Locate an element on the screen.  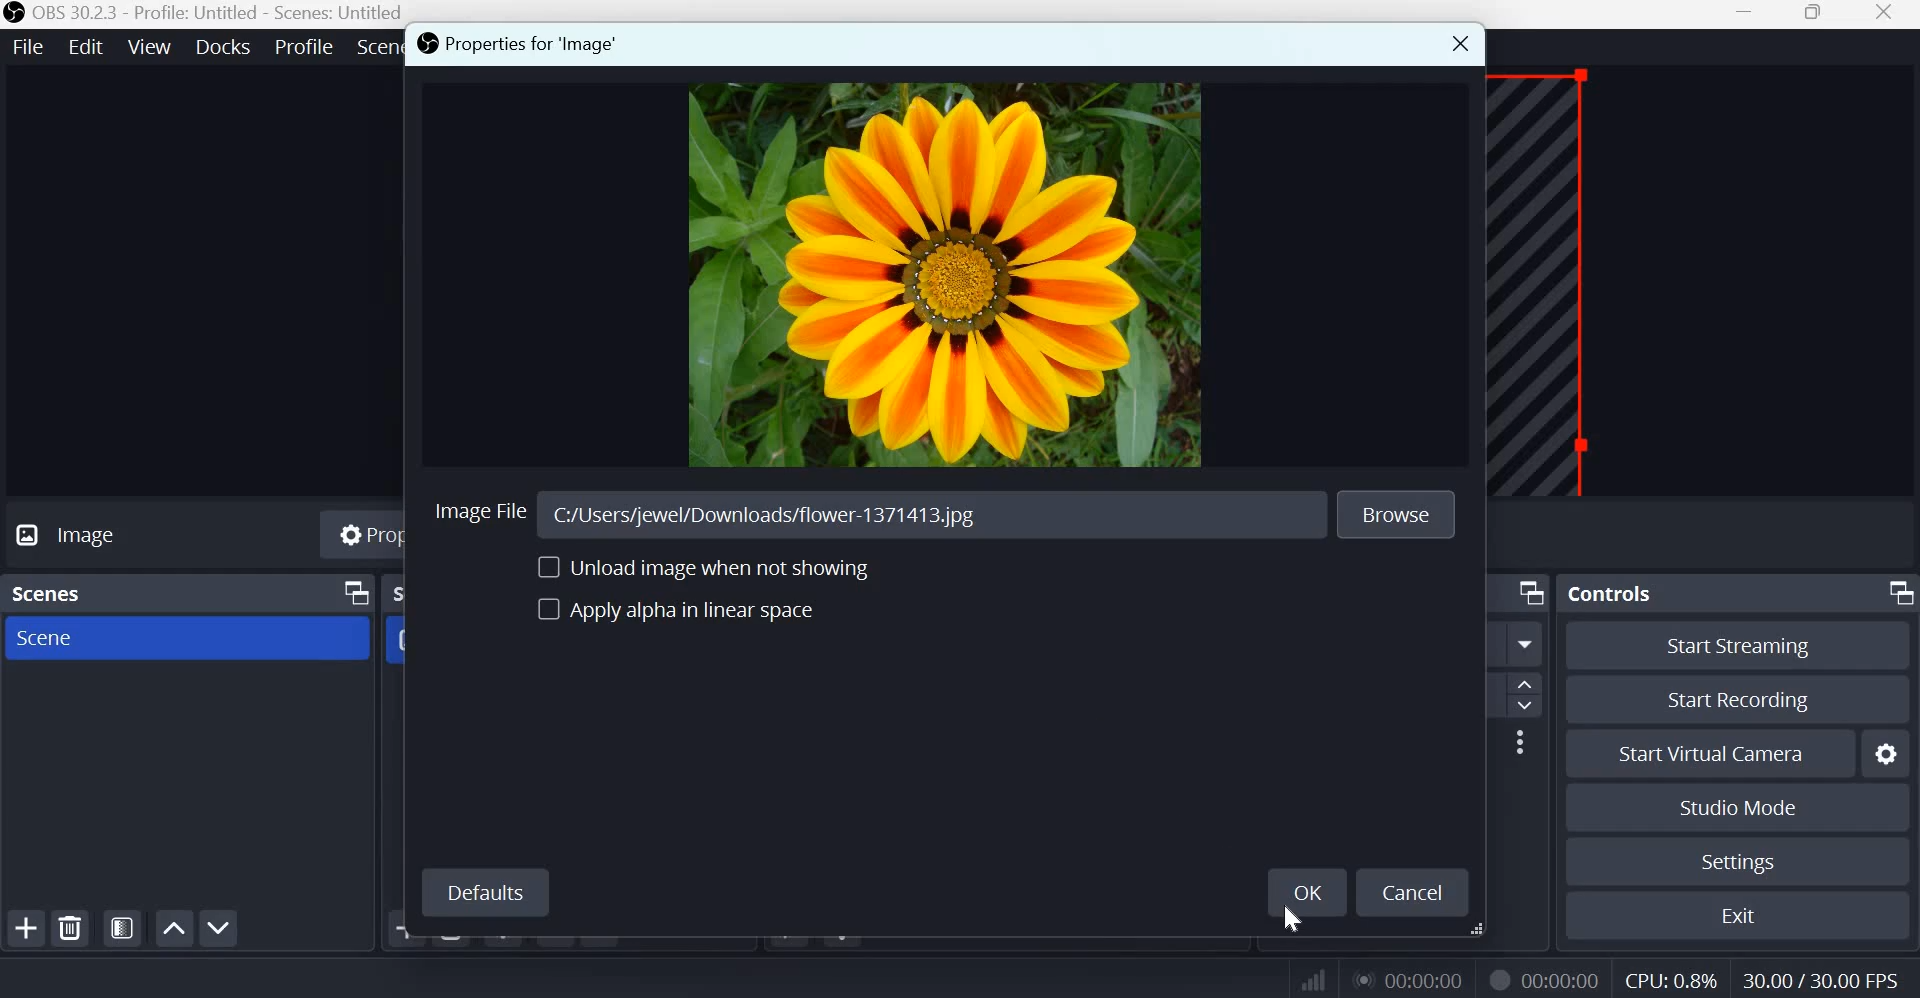
Configure virtual camera is located at coordinates (1887, 751).